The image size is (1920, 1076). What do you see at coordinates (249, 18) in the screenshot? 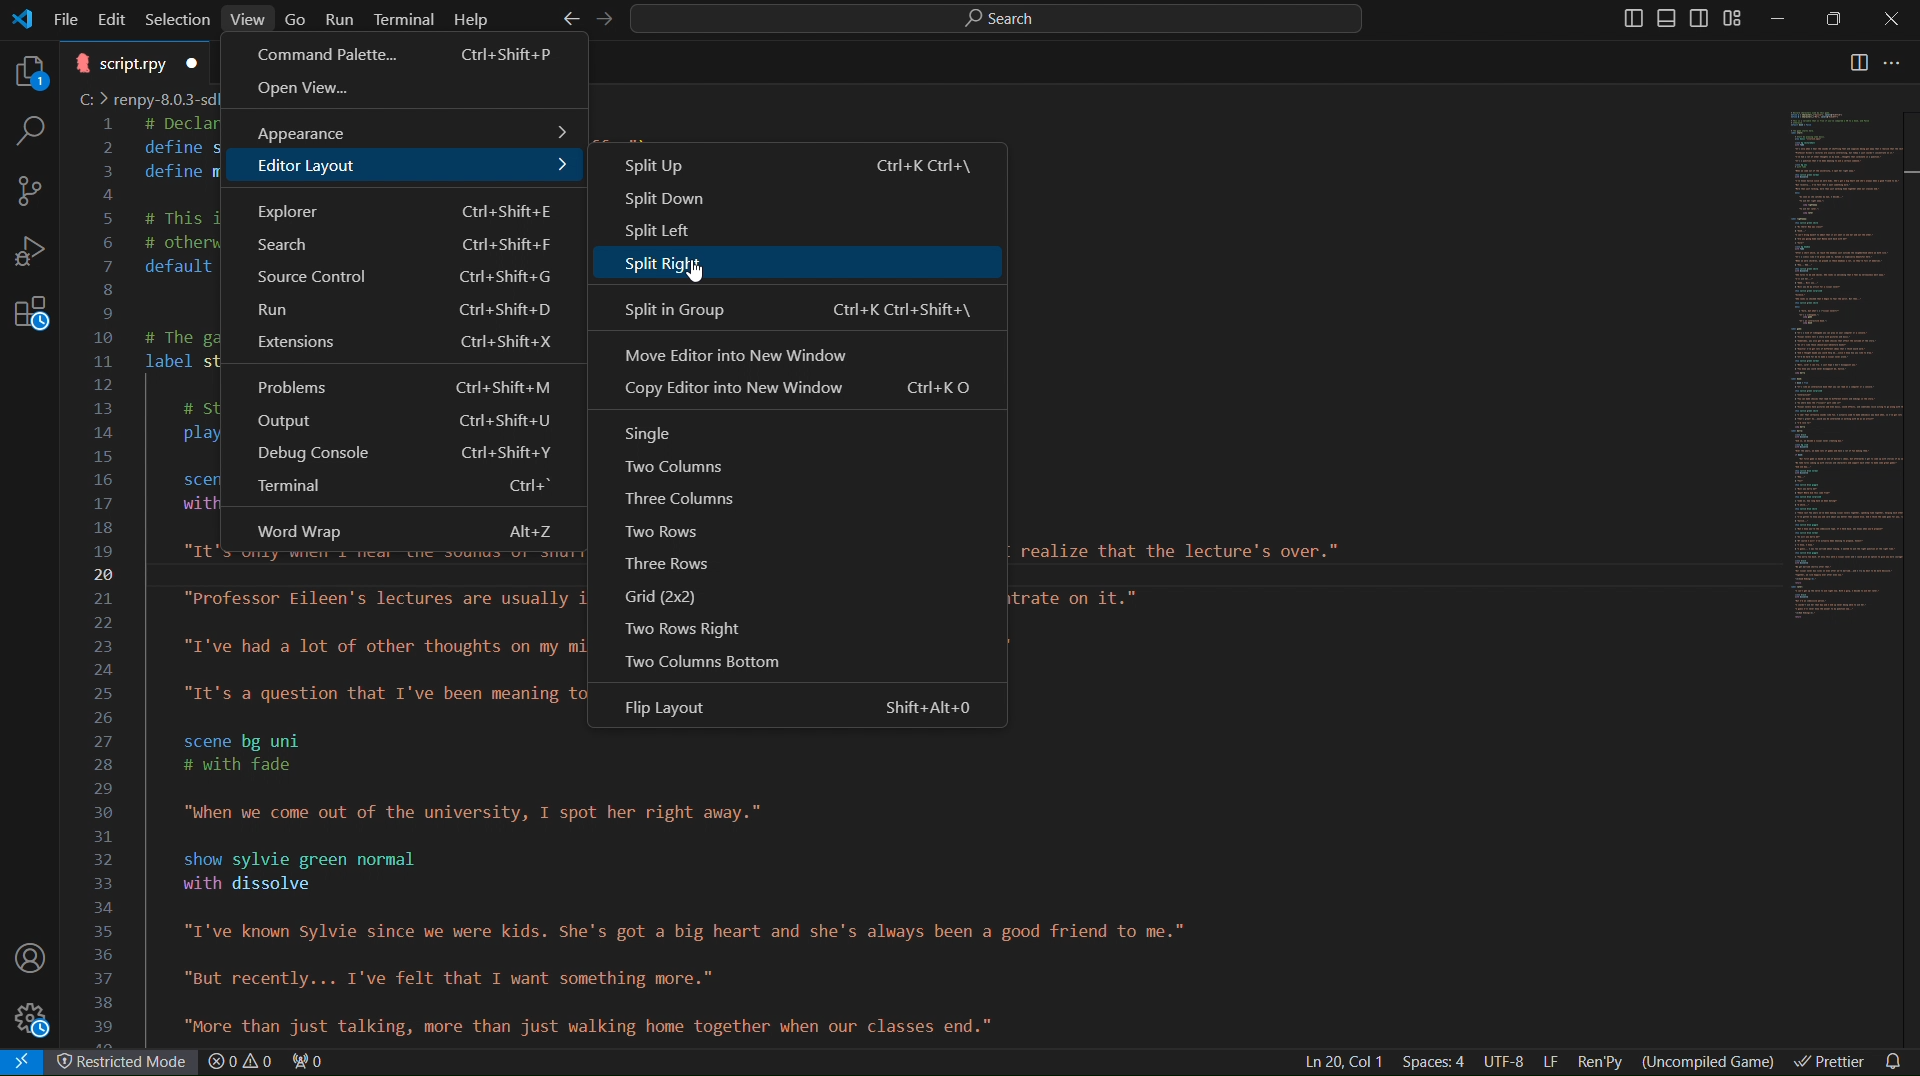
I see `View` at bounding box center [249, 18].